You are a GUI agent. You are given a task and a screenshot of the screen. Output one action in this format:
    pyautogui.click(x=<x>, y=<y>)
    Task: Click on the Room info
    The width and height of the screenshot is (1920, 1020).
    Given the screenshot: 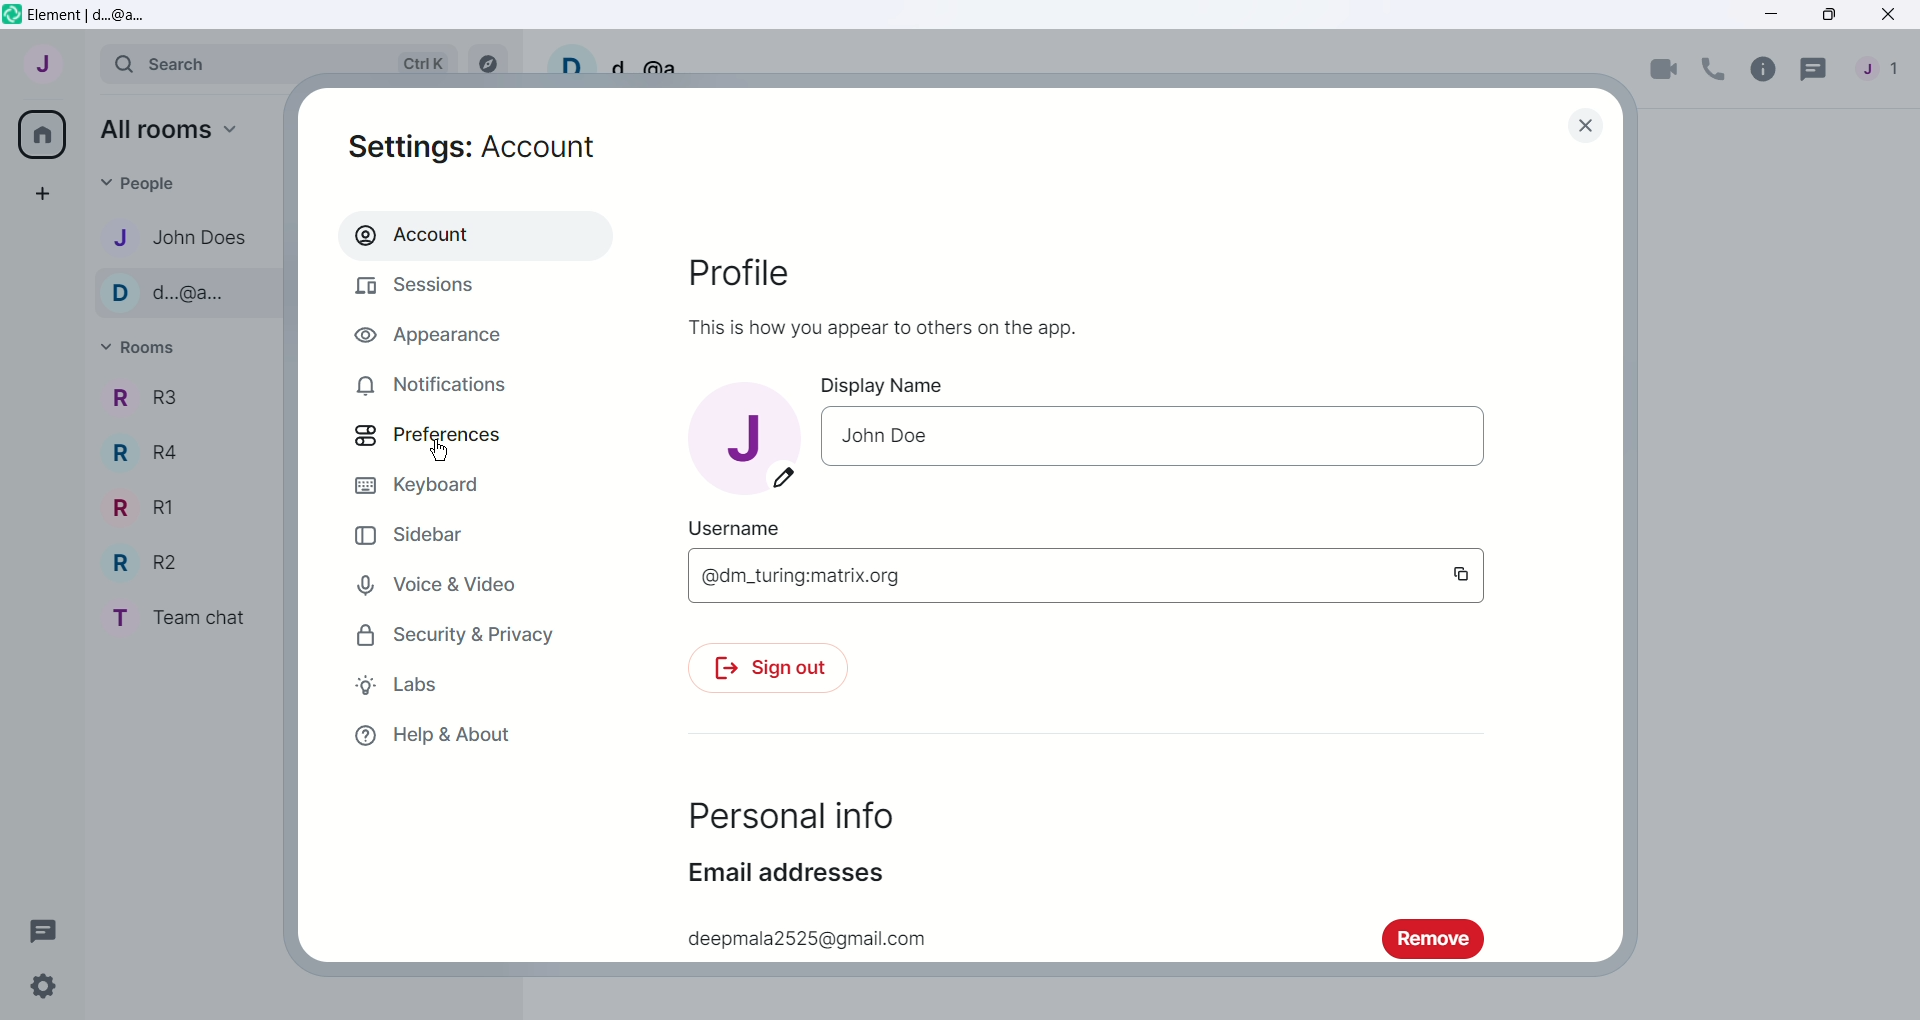 What is the action you would take?
    pyautogui.click(x=1763, y=71)
    